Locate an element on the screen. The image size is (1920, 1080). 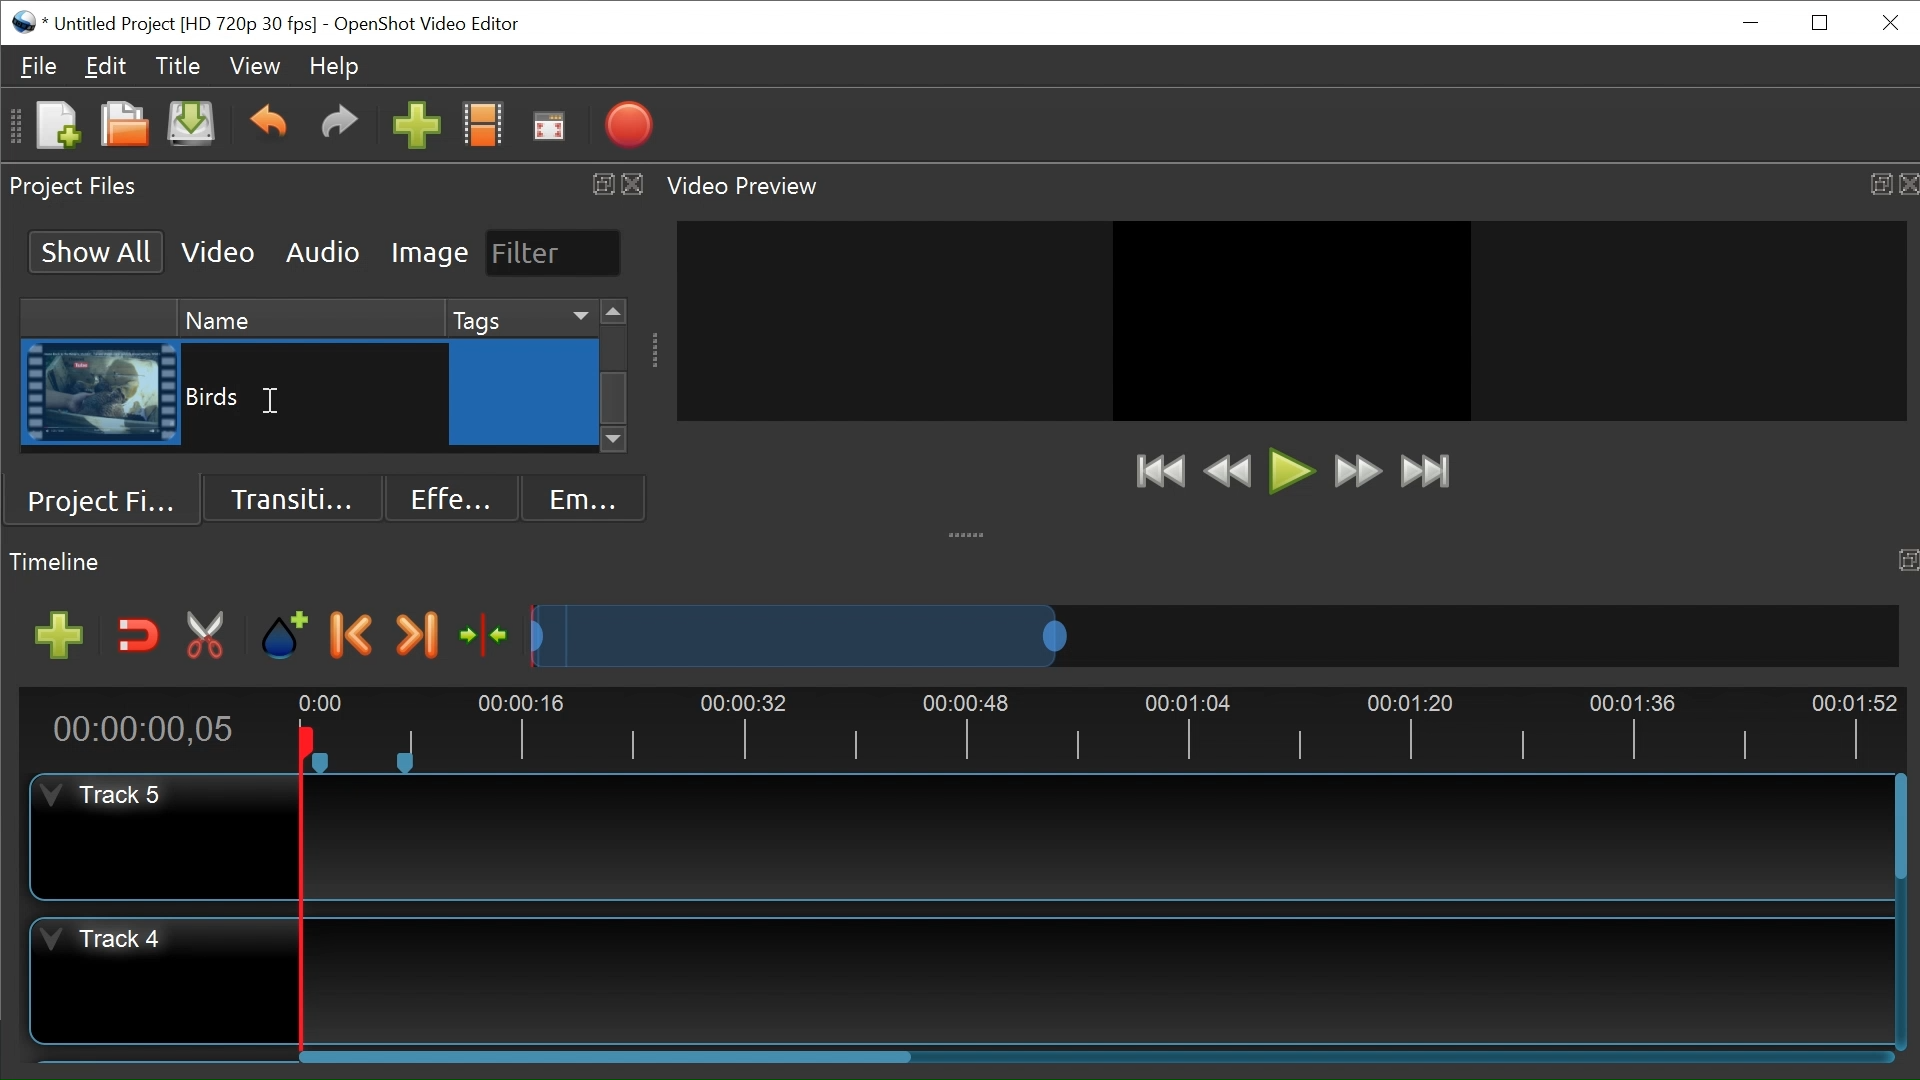
Vertical Scroll bar is located at coordinates (614, 397).